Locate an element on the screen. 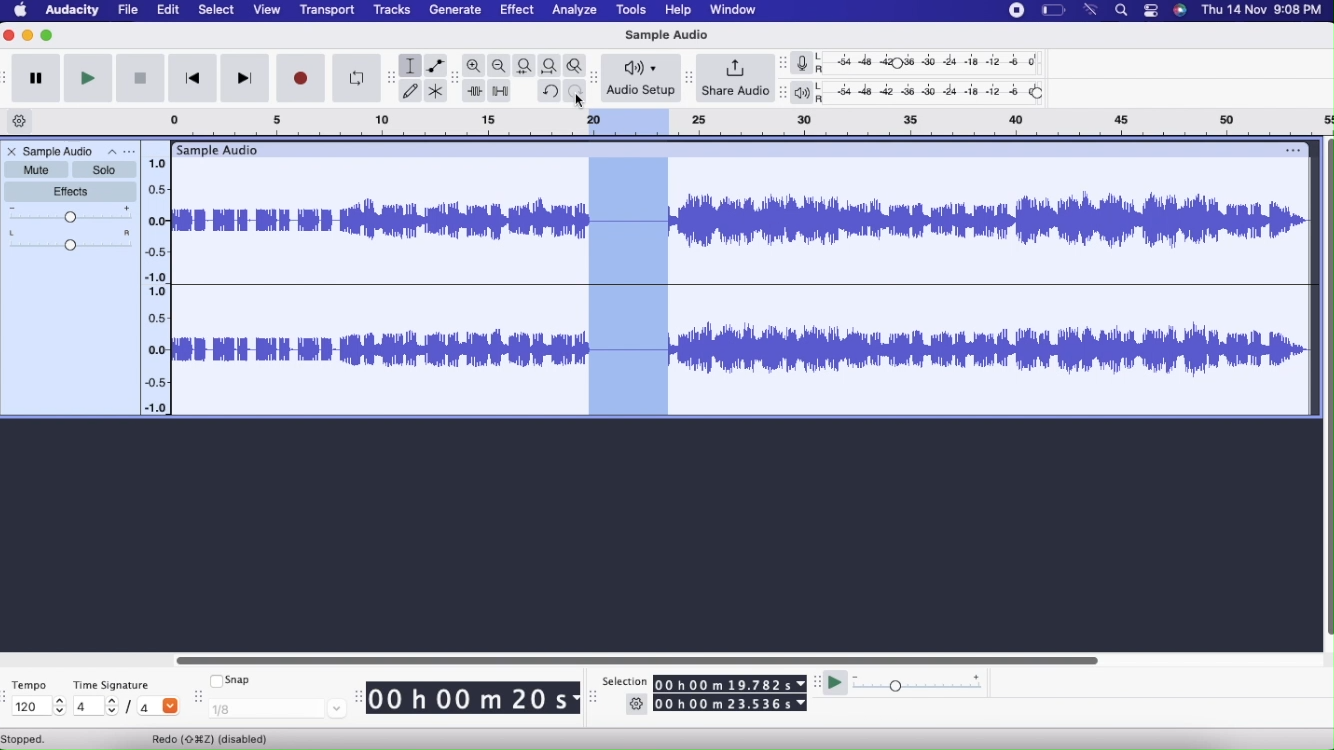 This screenshot has width=1334, height=750. Zoom toggle is located at coordinates (577, 65).